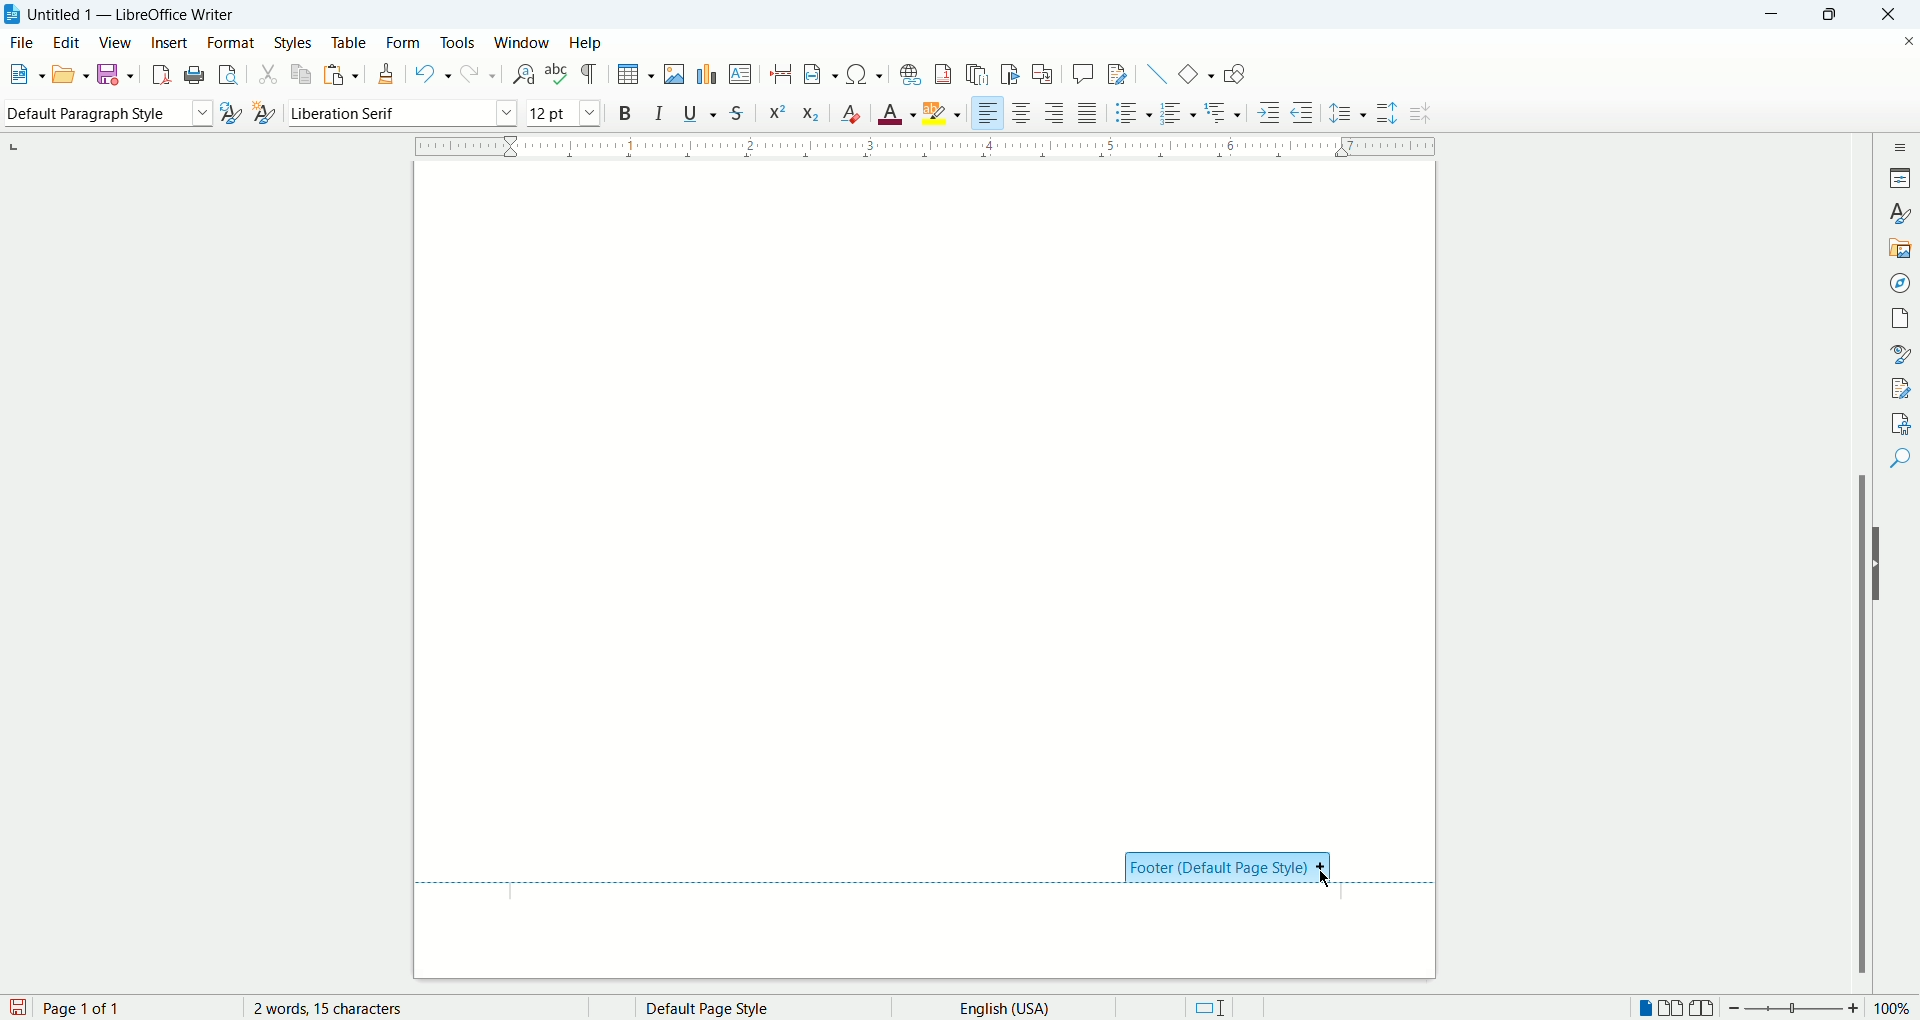 The height and width of the screenshot is (1020, 1920). What do you see at coordinates (135, 1008) in the screenshot?
I see `page number` at bounding box center [135, 1008].